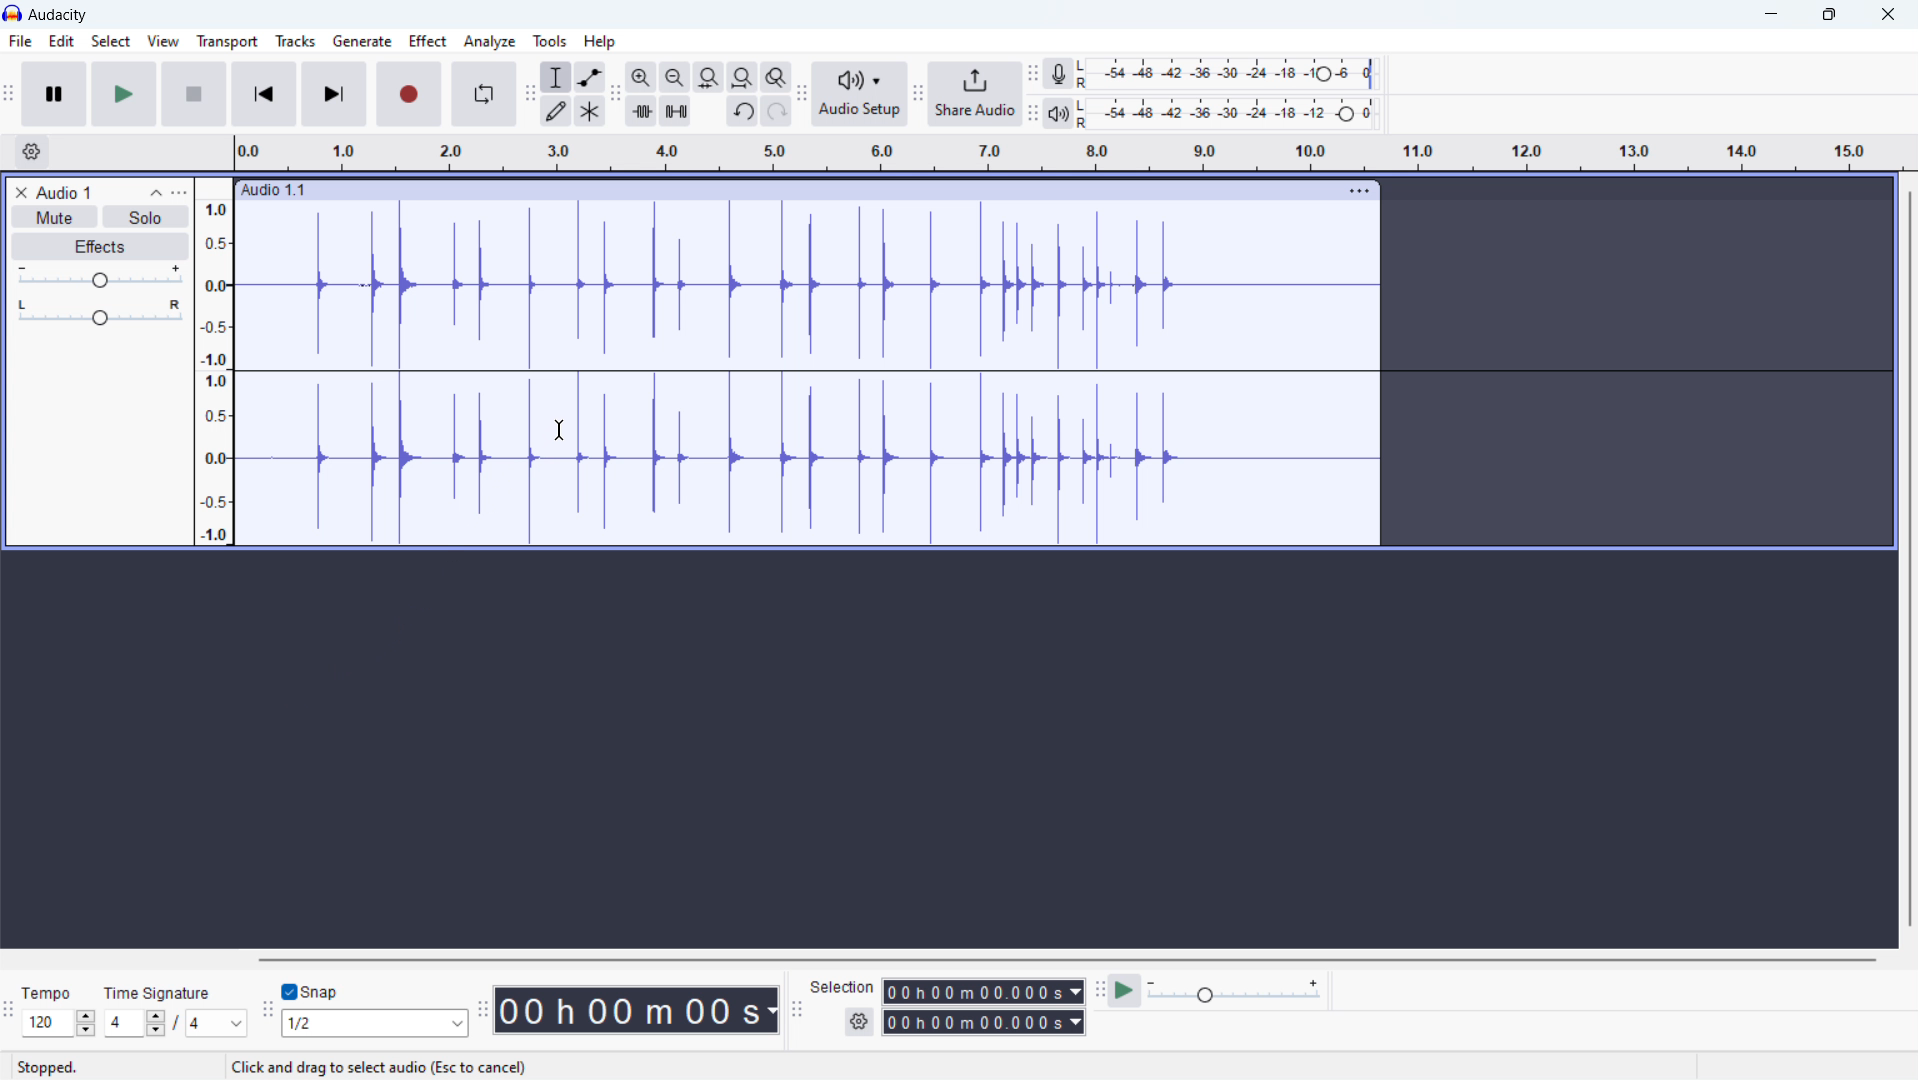 The width and height of the screenshot is (1918, 1080). I want to click on 00h00m00.000s  (start time), so click(986, 990).